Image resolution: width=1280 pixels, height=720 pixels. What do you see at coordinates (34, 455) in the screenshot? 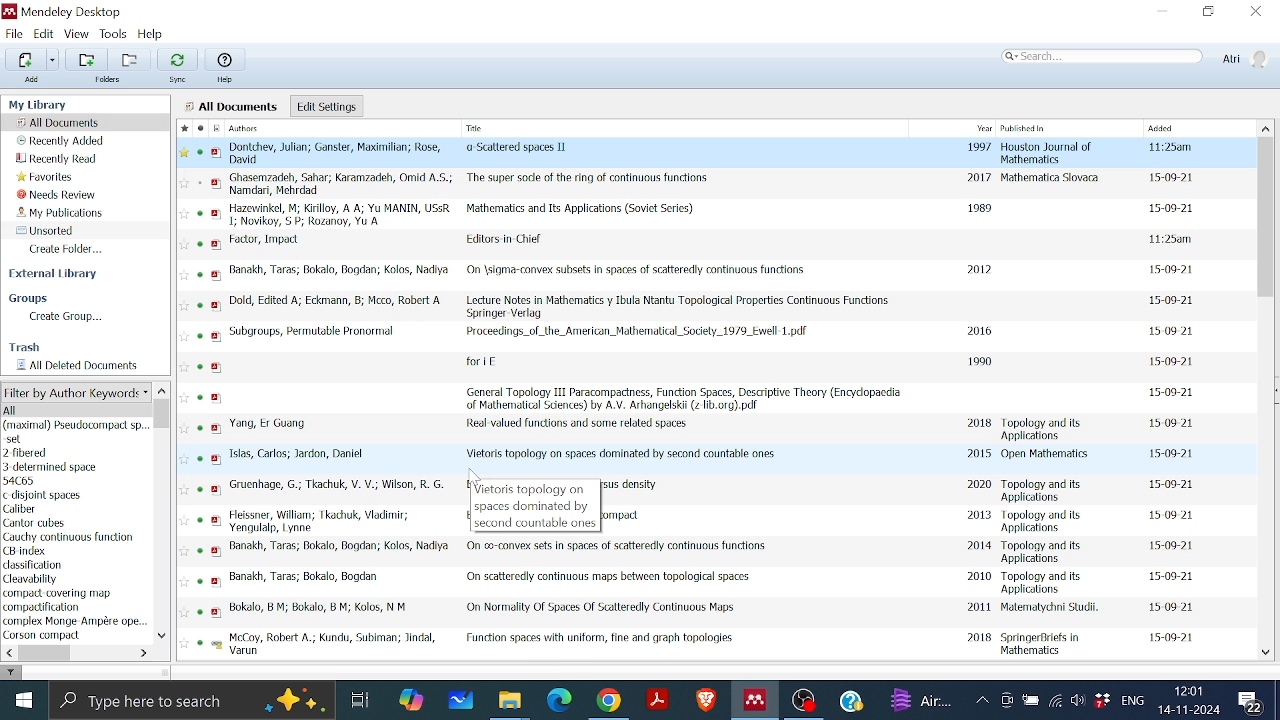
I see `Keyword` at bounding box center [34, 455].